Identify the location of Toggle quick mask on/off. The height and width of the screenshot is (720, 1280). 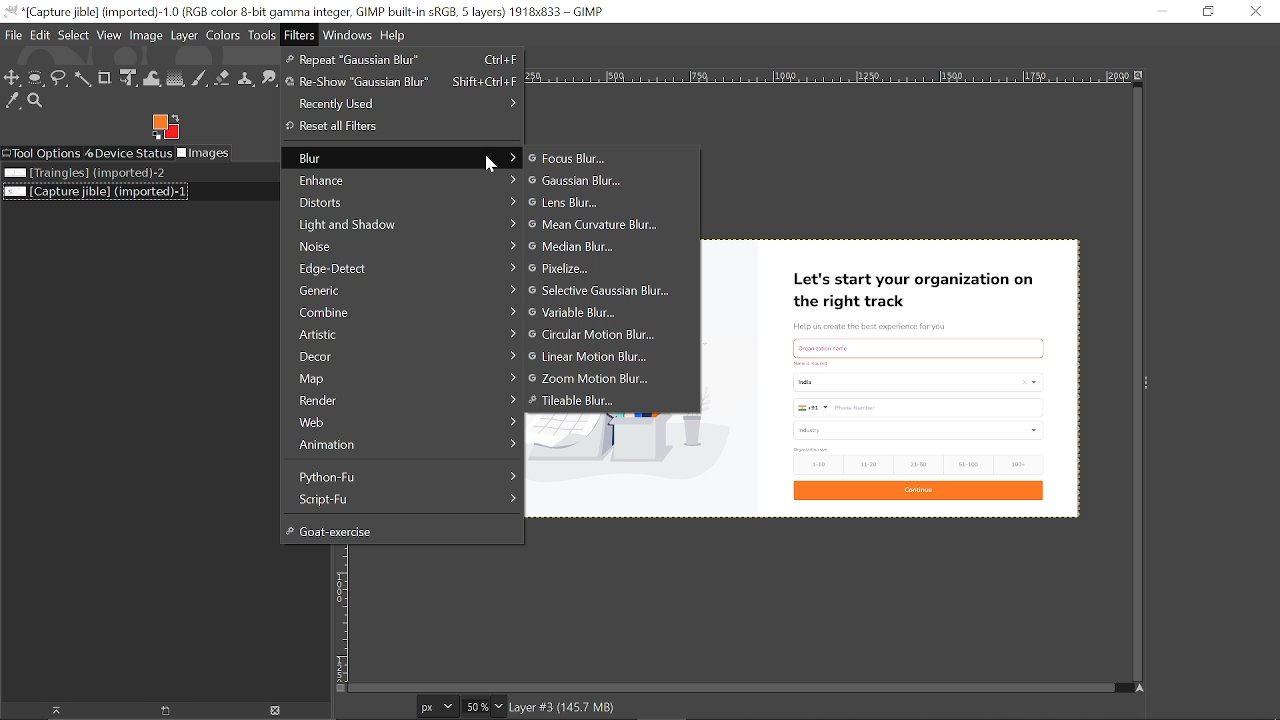
(339, 688).